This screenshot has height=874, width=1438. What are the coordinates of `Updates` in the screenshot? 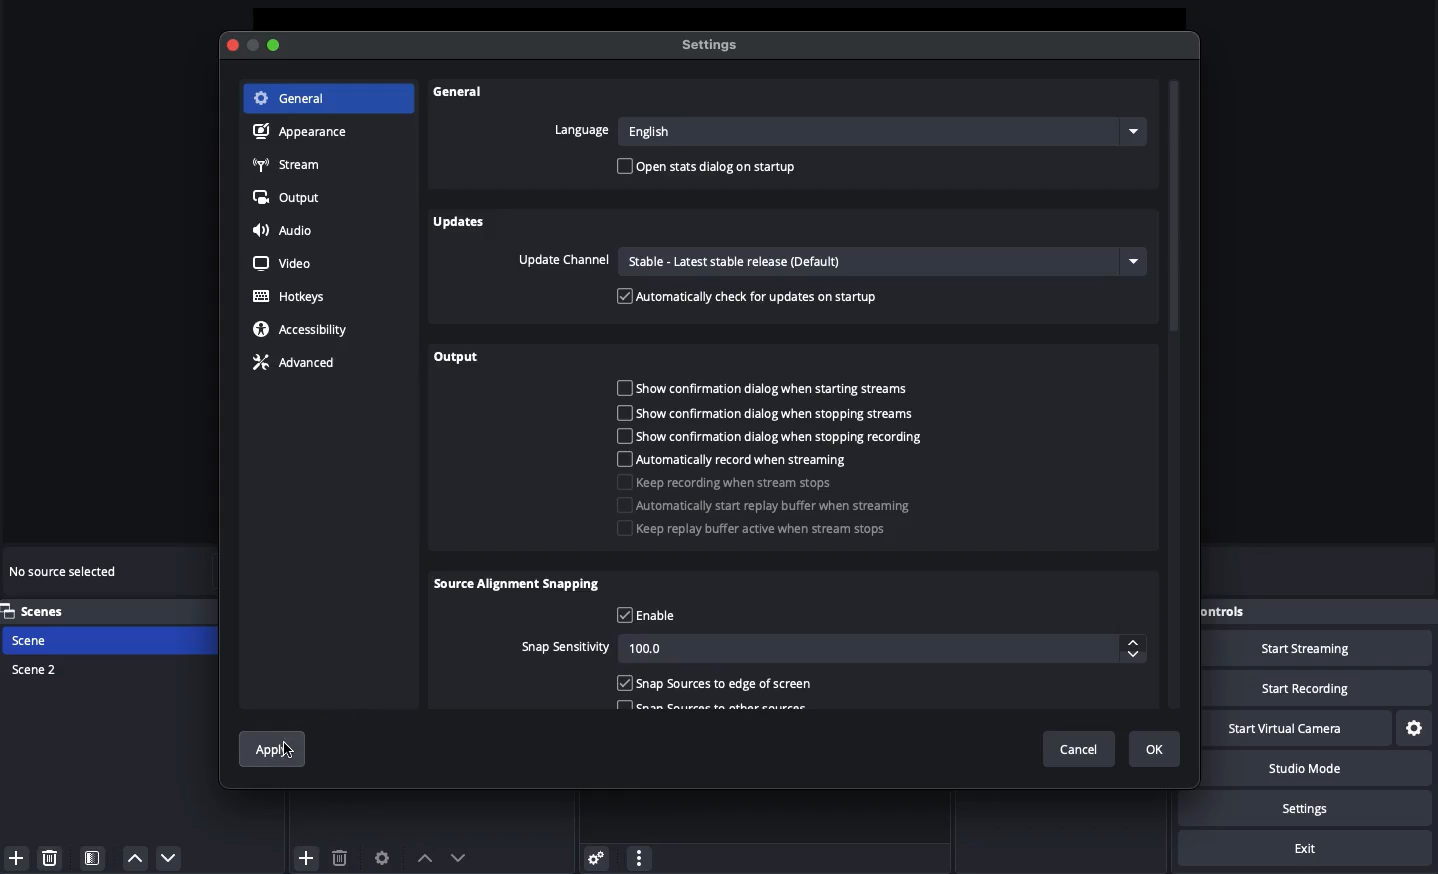 It's located at (460, 222).